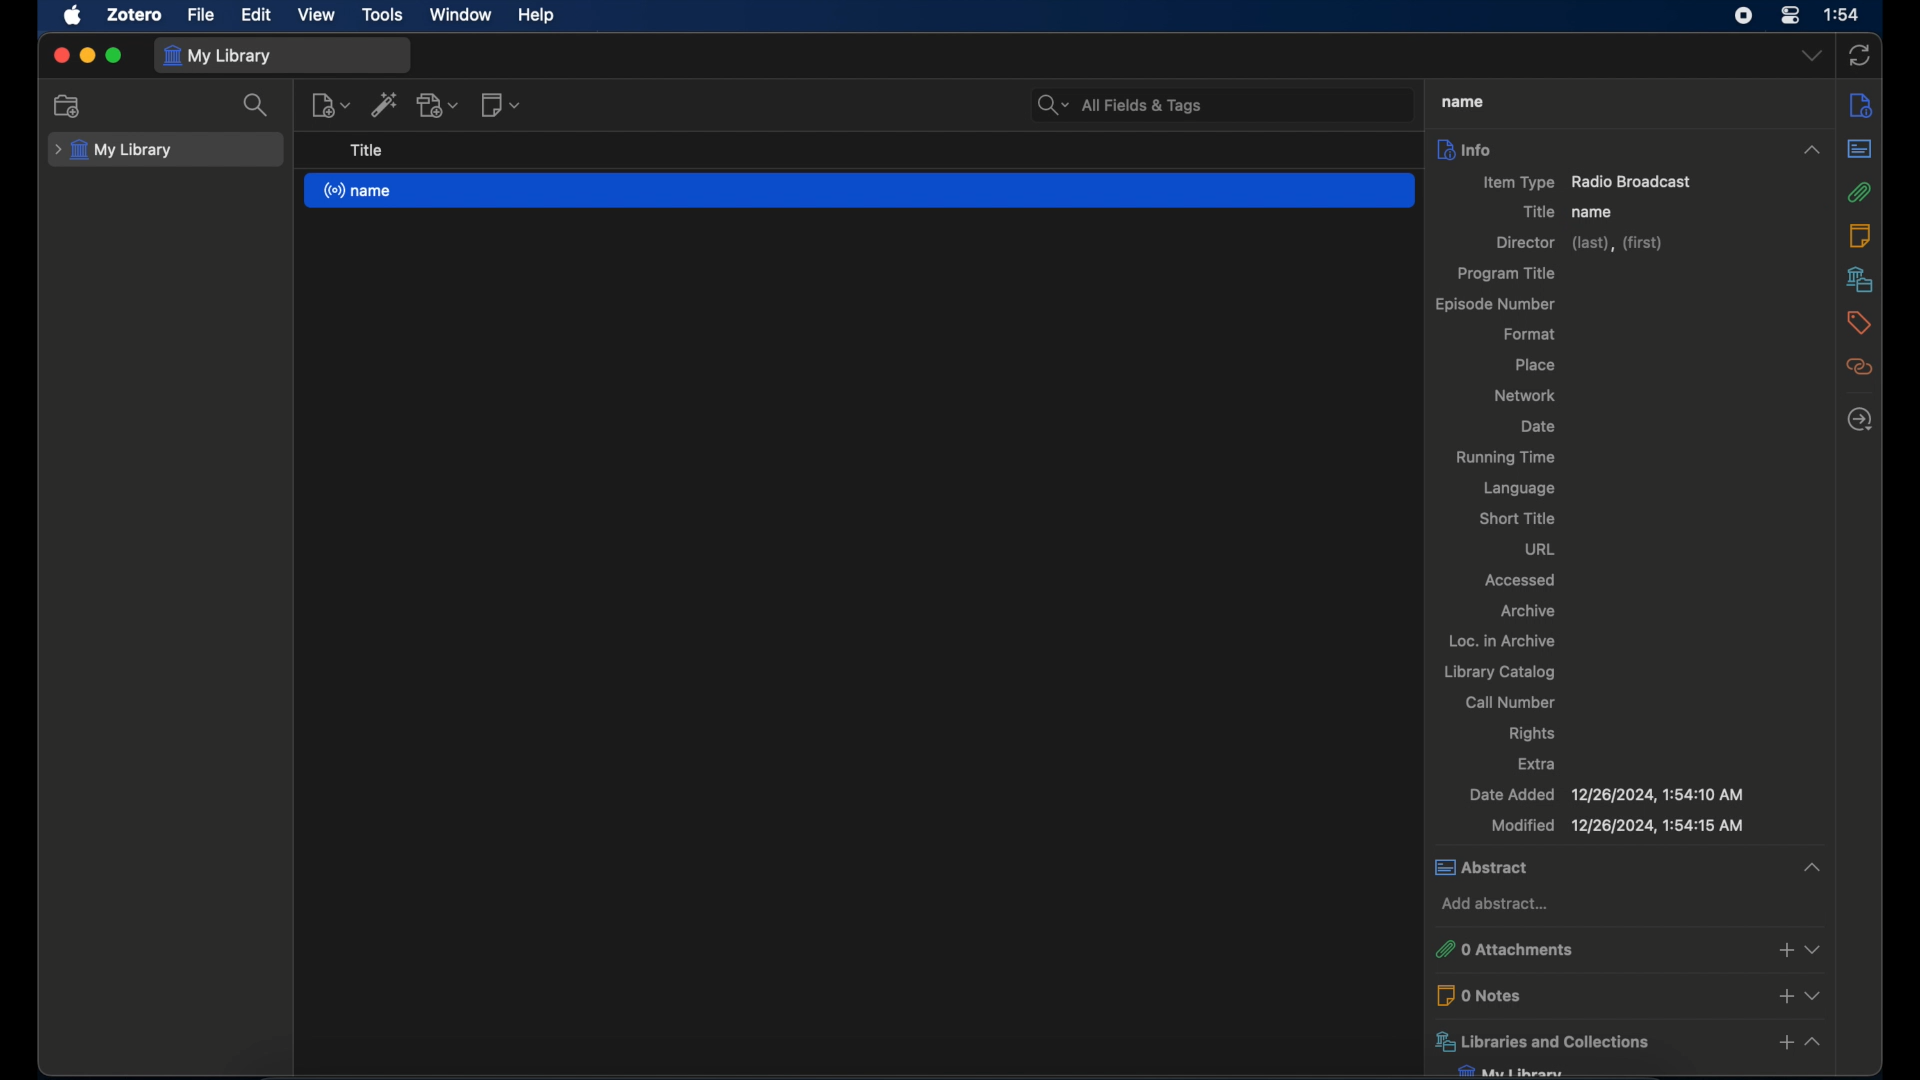  Describe the element at coordinates (1627, 1042) in the screenshot. I see `libraries and collections` at that location.